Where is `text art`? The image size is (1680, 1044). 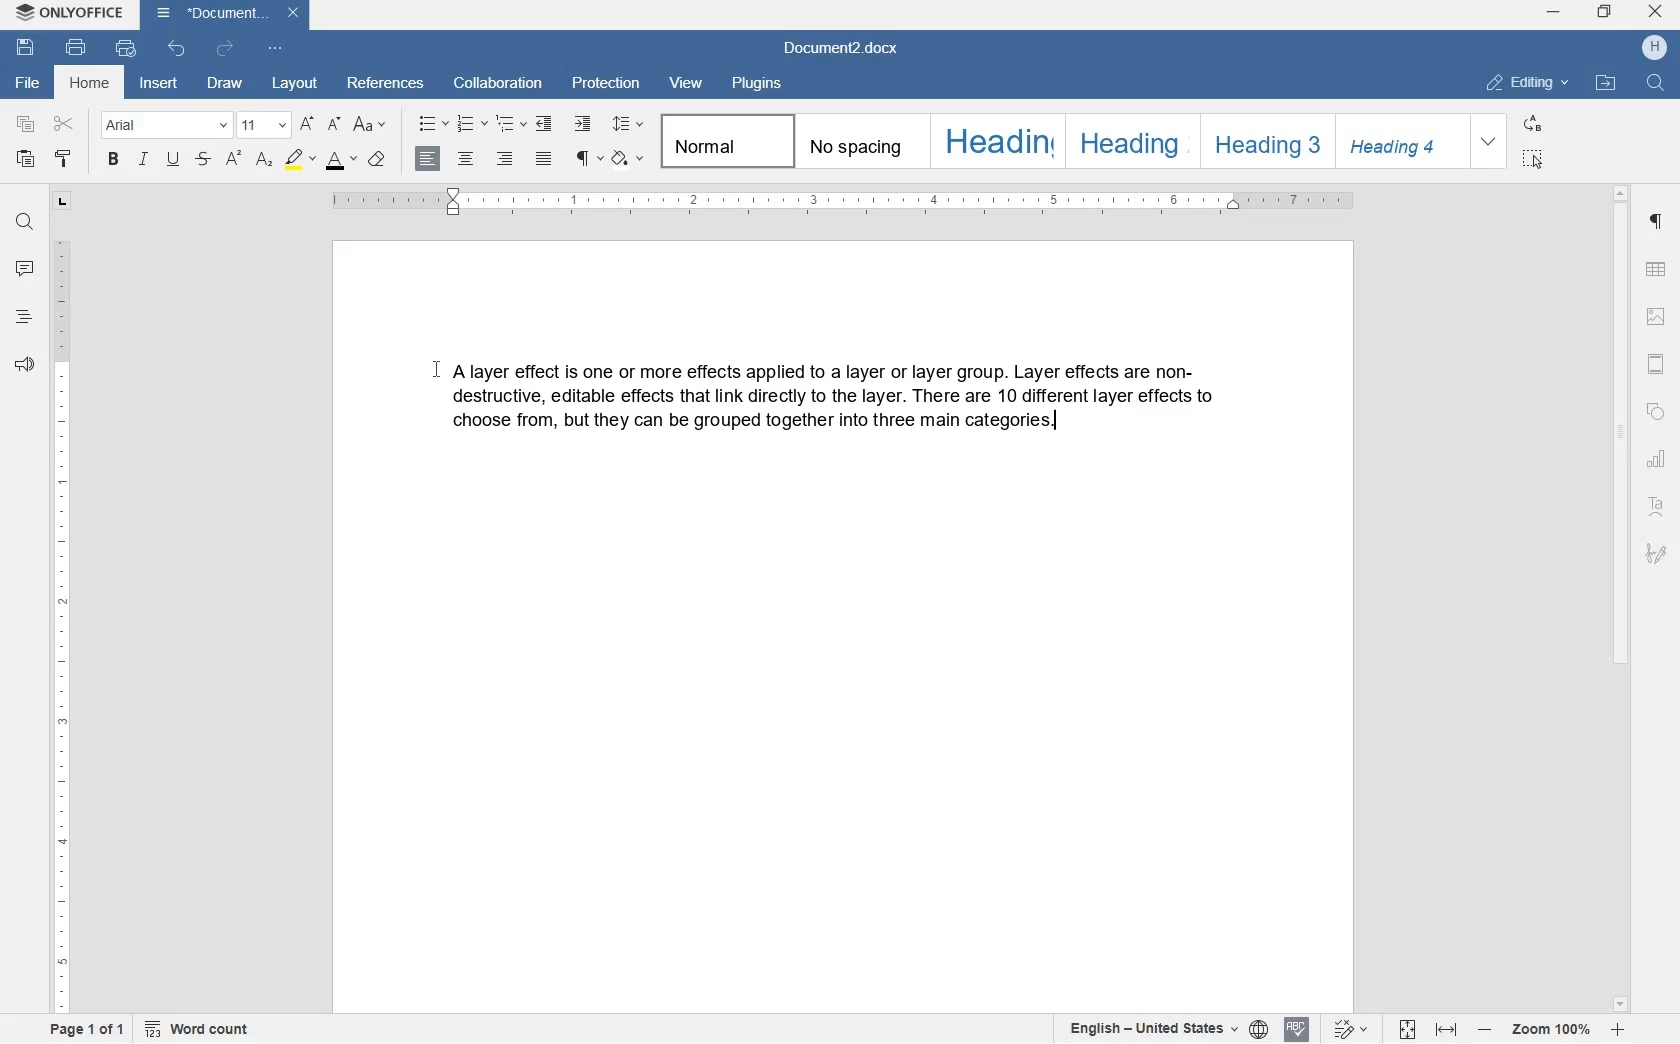
text art is located at coordinates (1657, 506).